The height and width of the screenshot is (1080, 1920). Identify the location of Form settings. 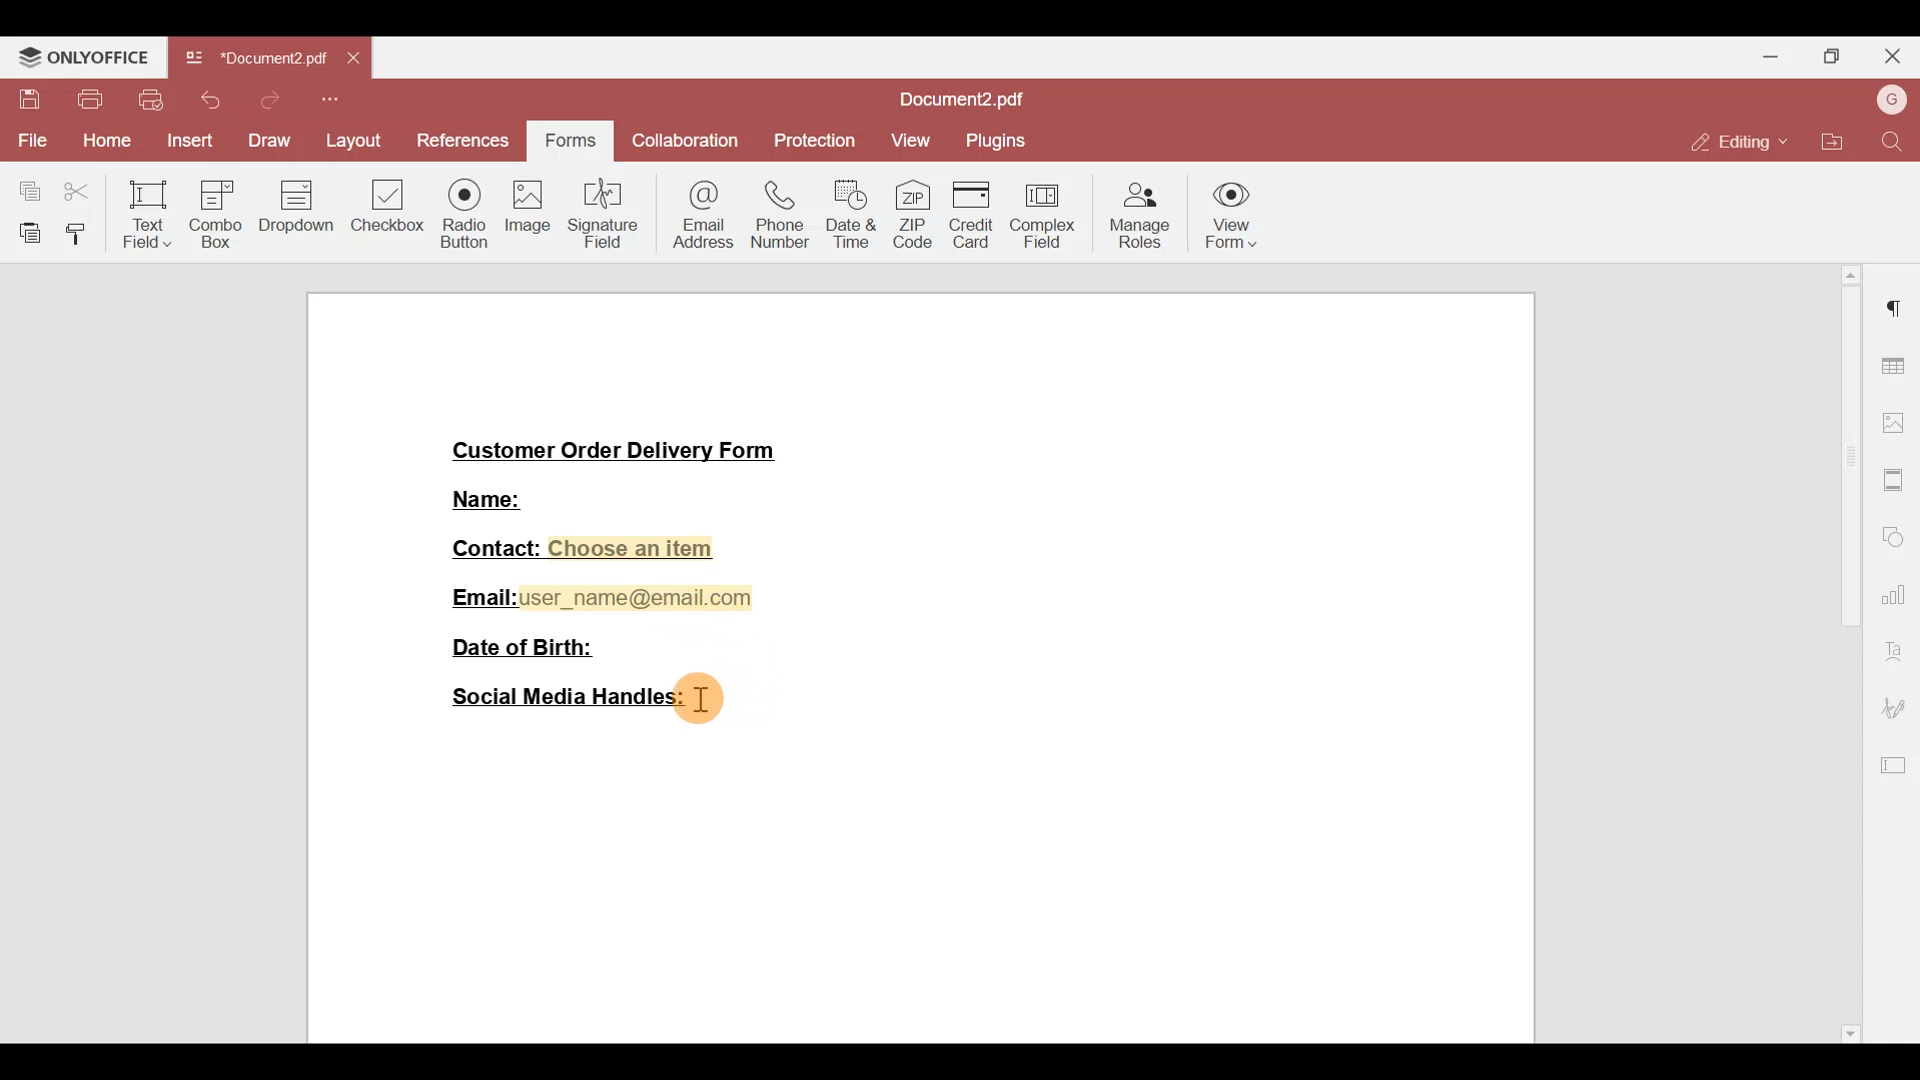
(1896, 764).